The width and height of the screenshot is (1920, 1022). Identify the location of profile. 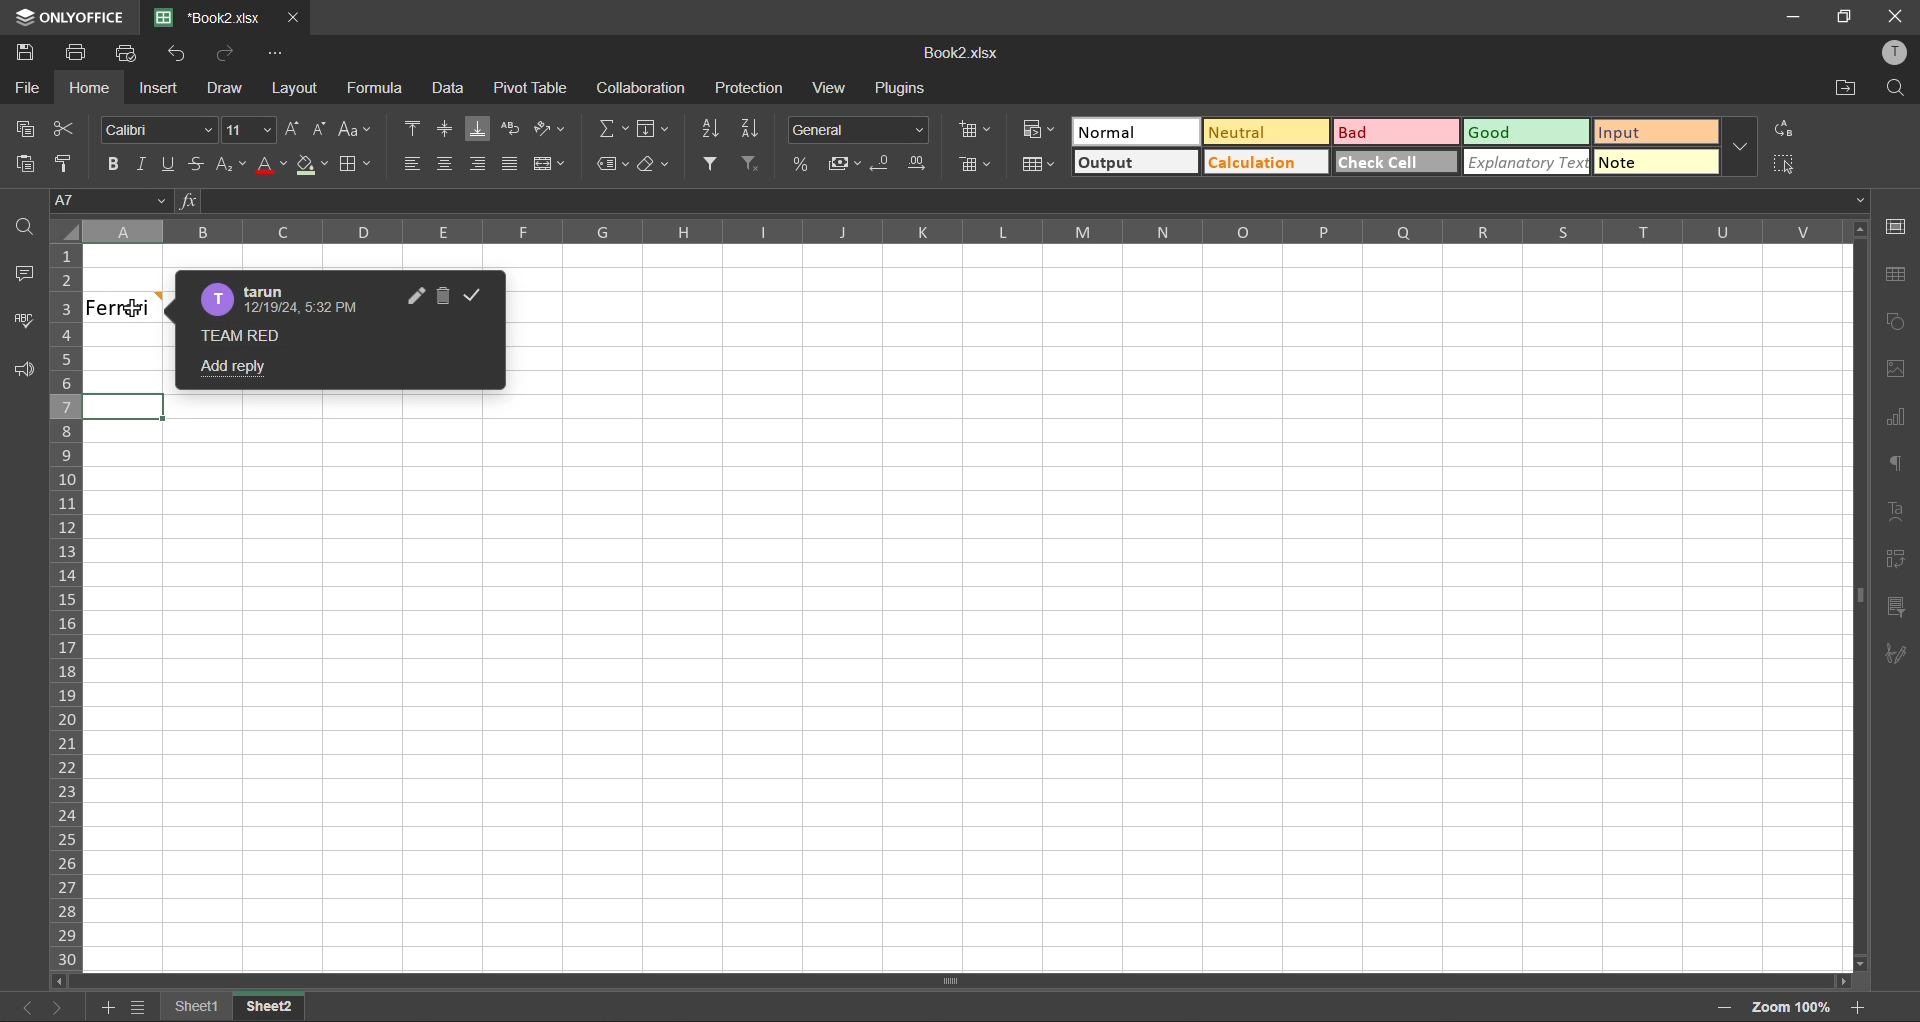
(1892, 51).